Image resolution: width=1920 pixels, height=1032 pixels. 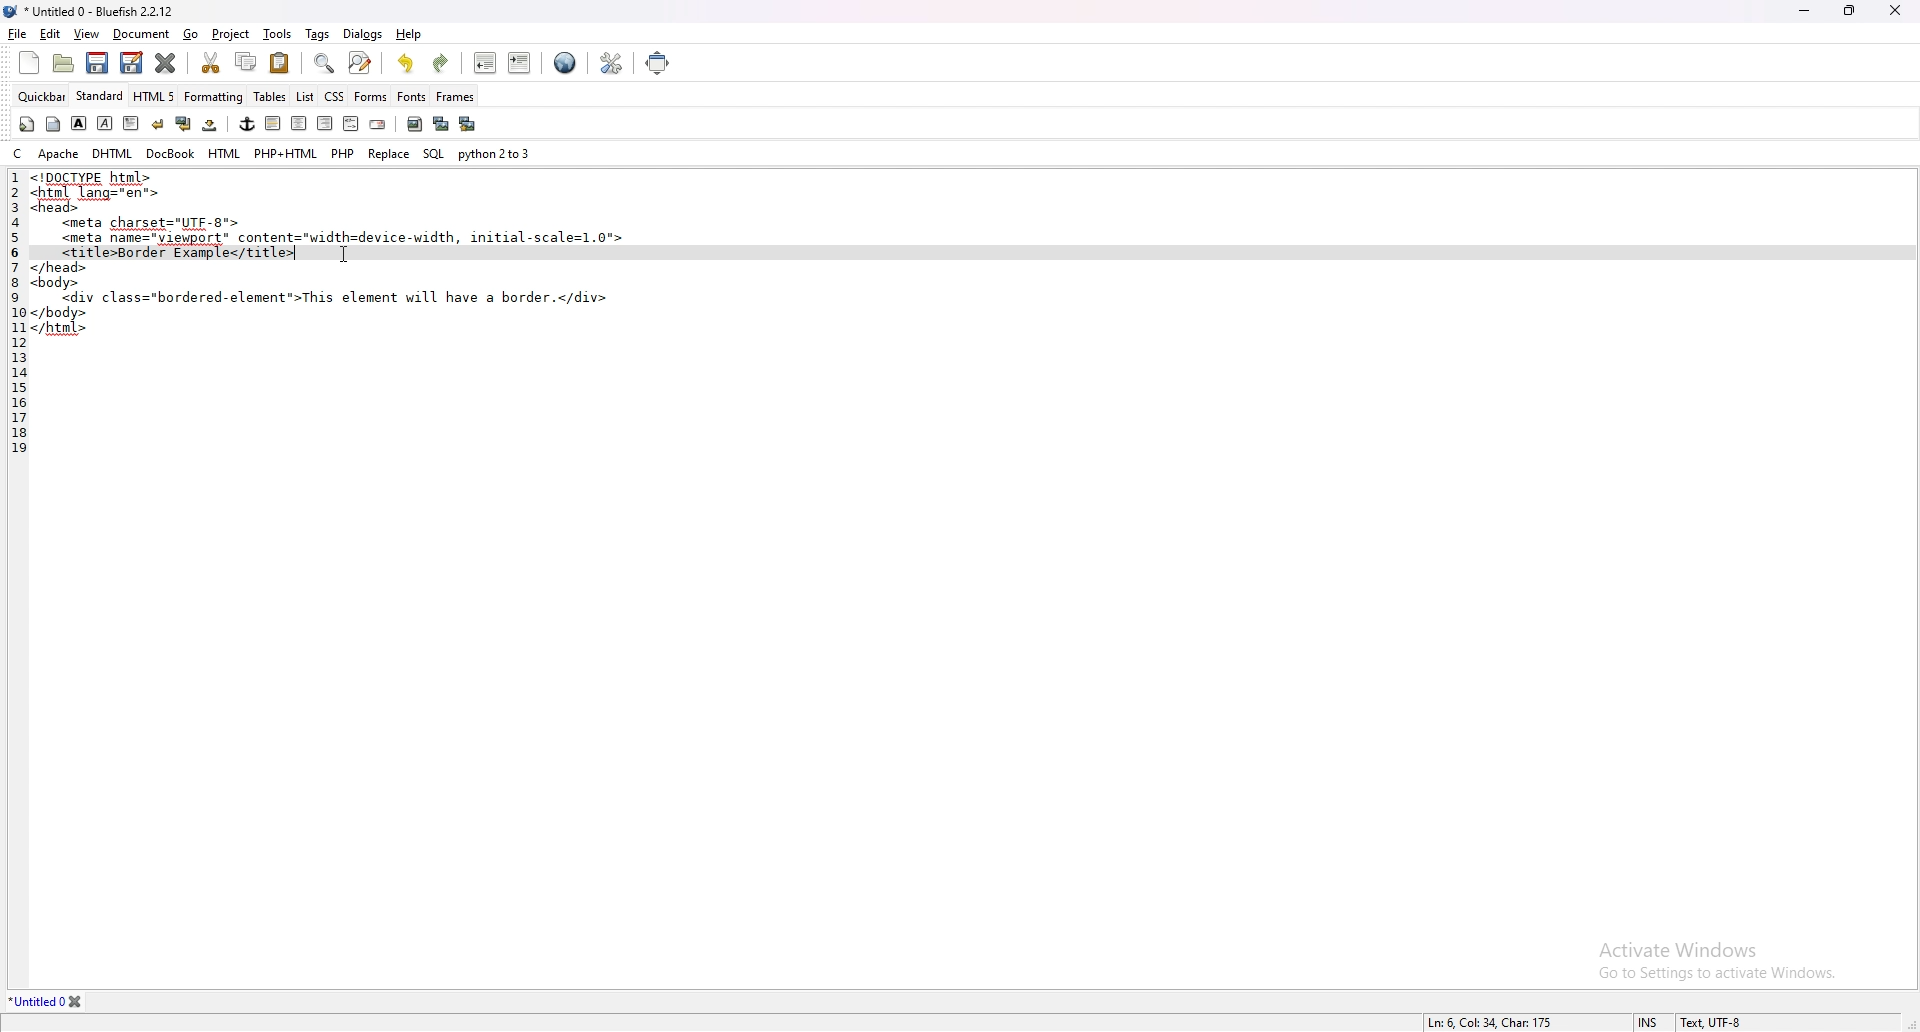 I want to click on paragraph, so click(x=132, y=123).